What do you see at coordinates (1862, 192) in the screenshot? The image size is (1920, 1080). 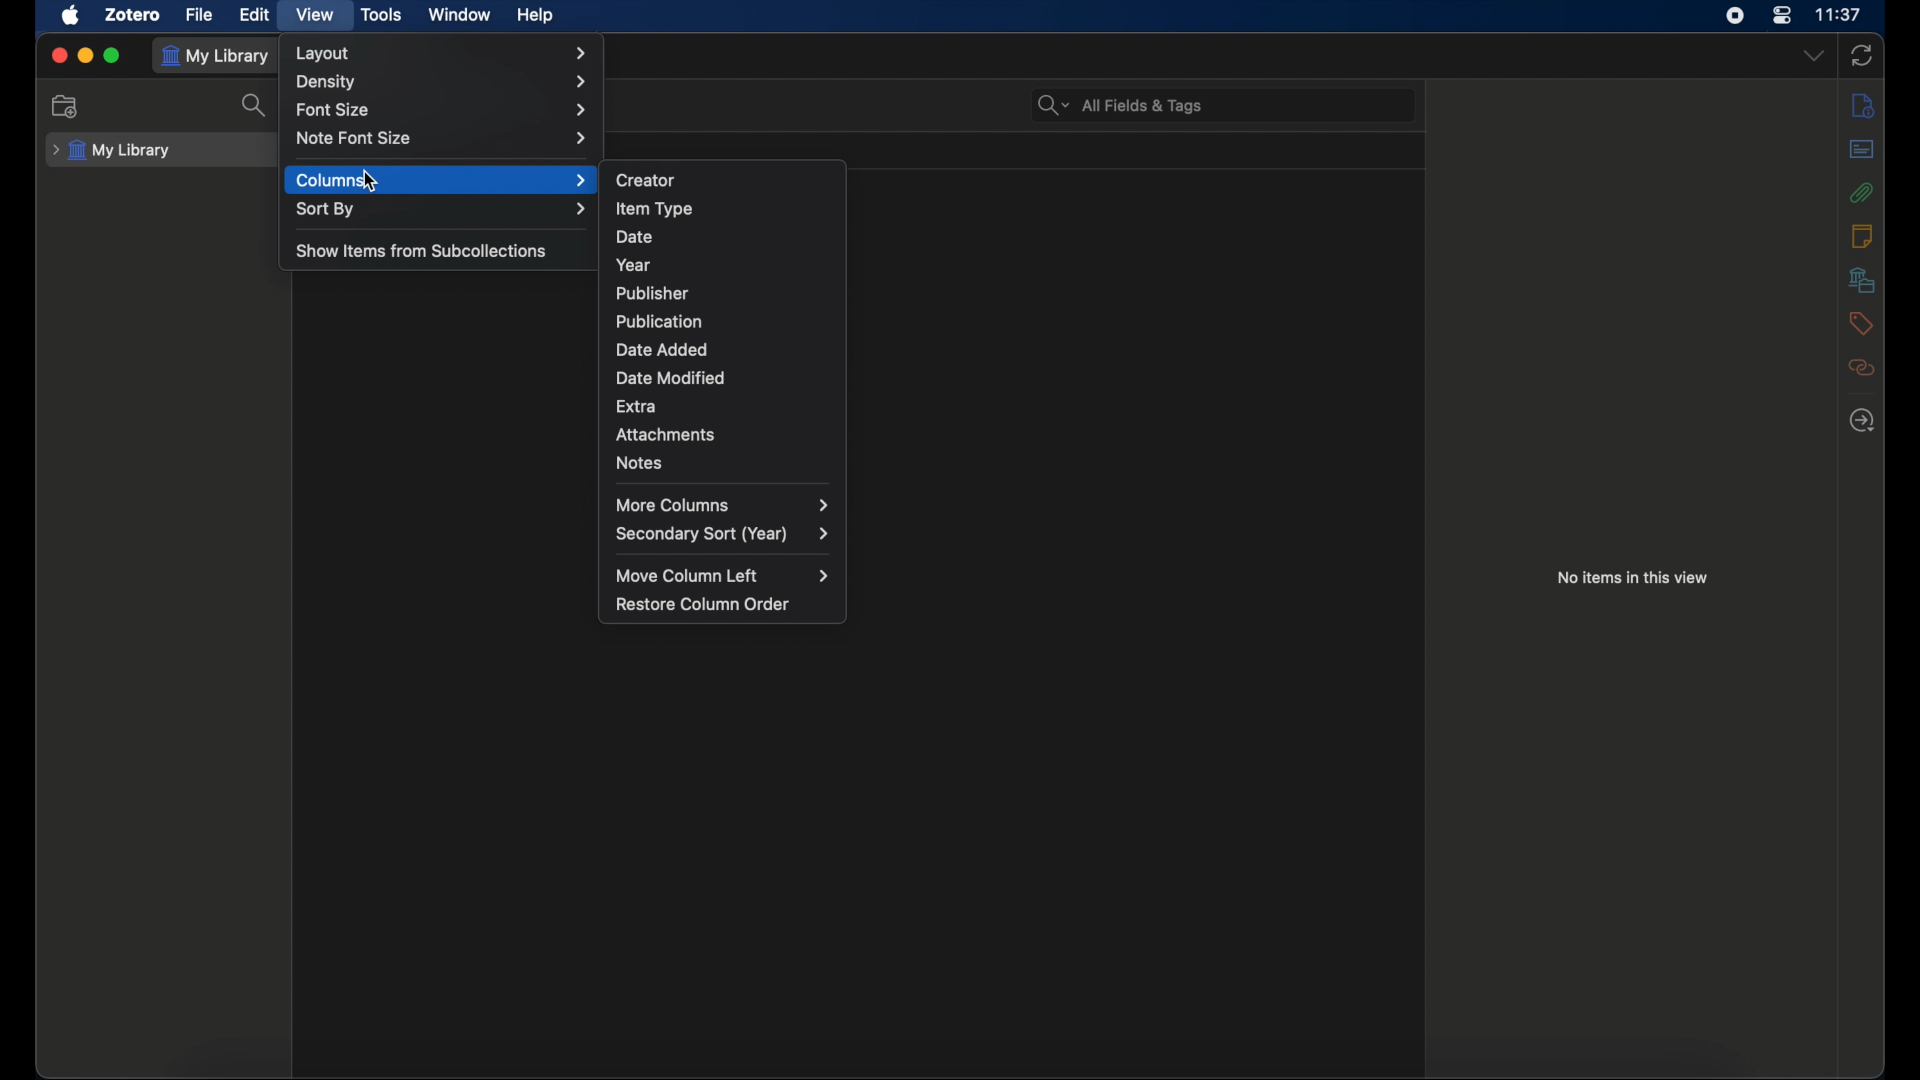 I see `attachments` at bounding box center [1862, 192].